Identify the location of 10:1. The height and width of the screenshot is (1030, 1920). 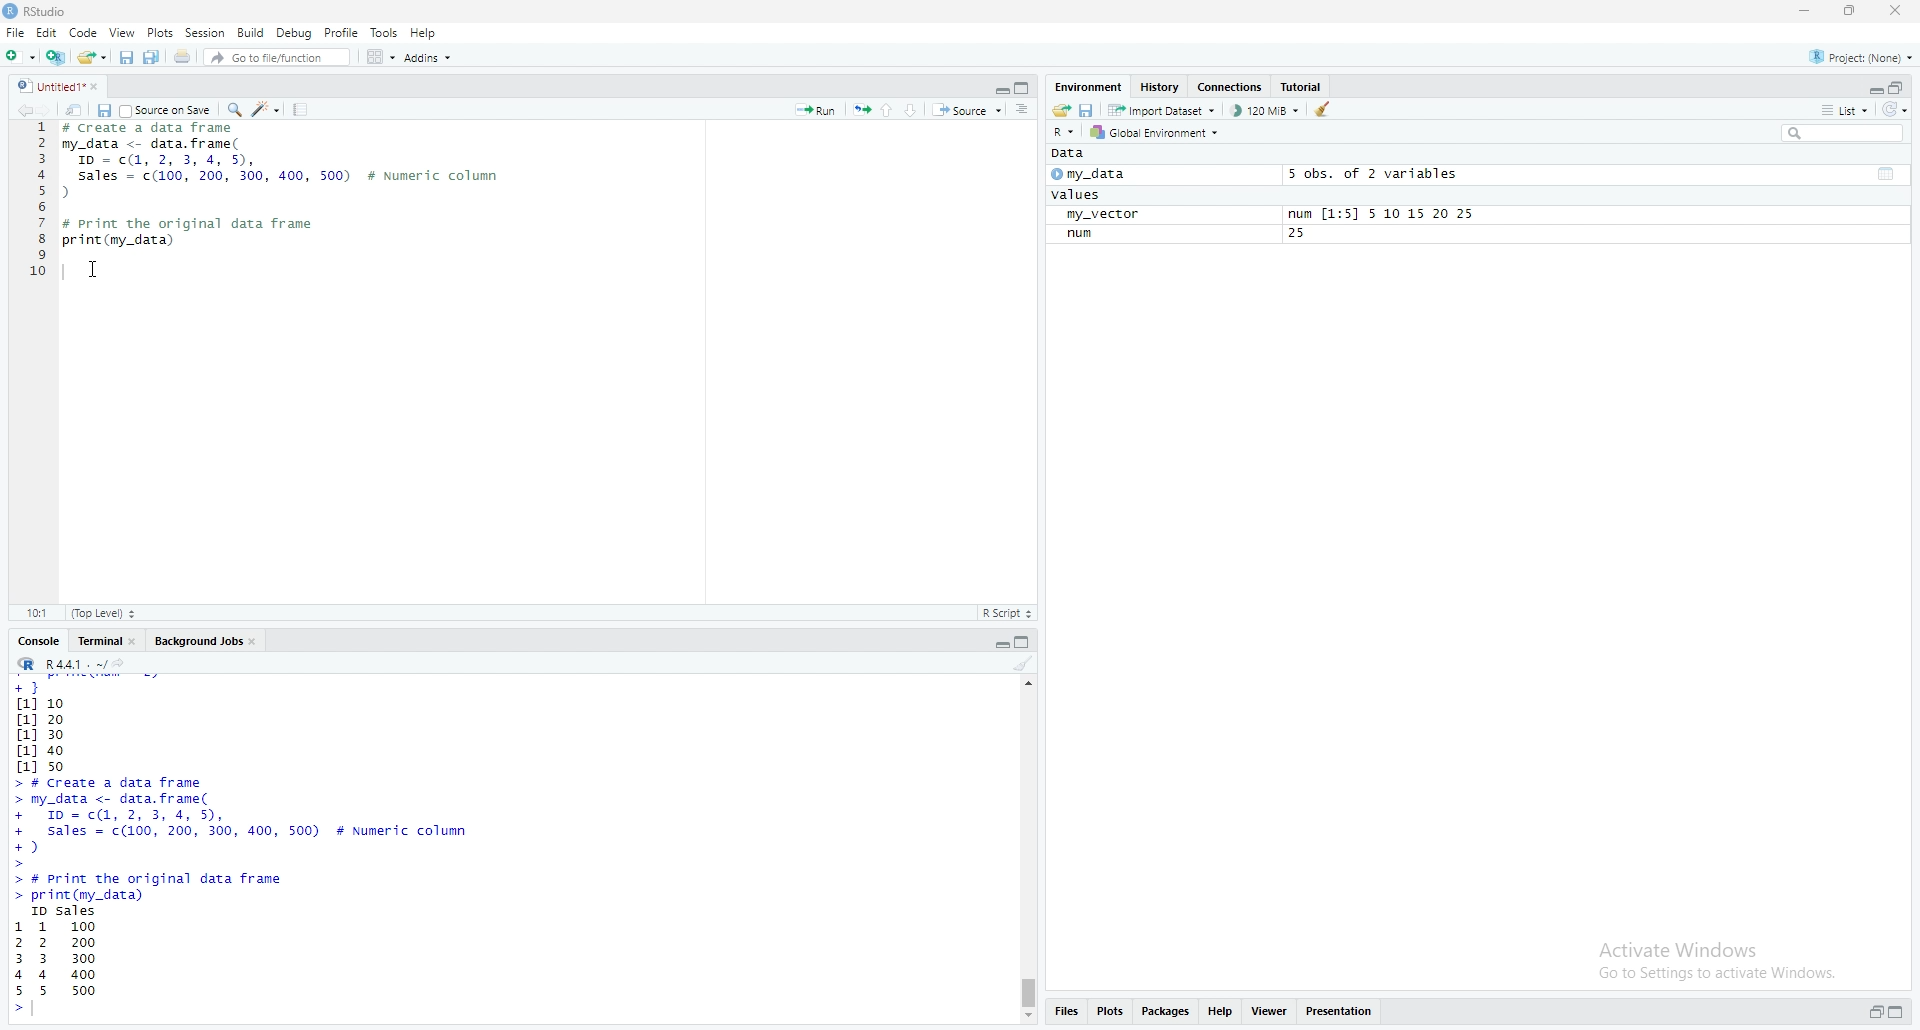
(35, 614).